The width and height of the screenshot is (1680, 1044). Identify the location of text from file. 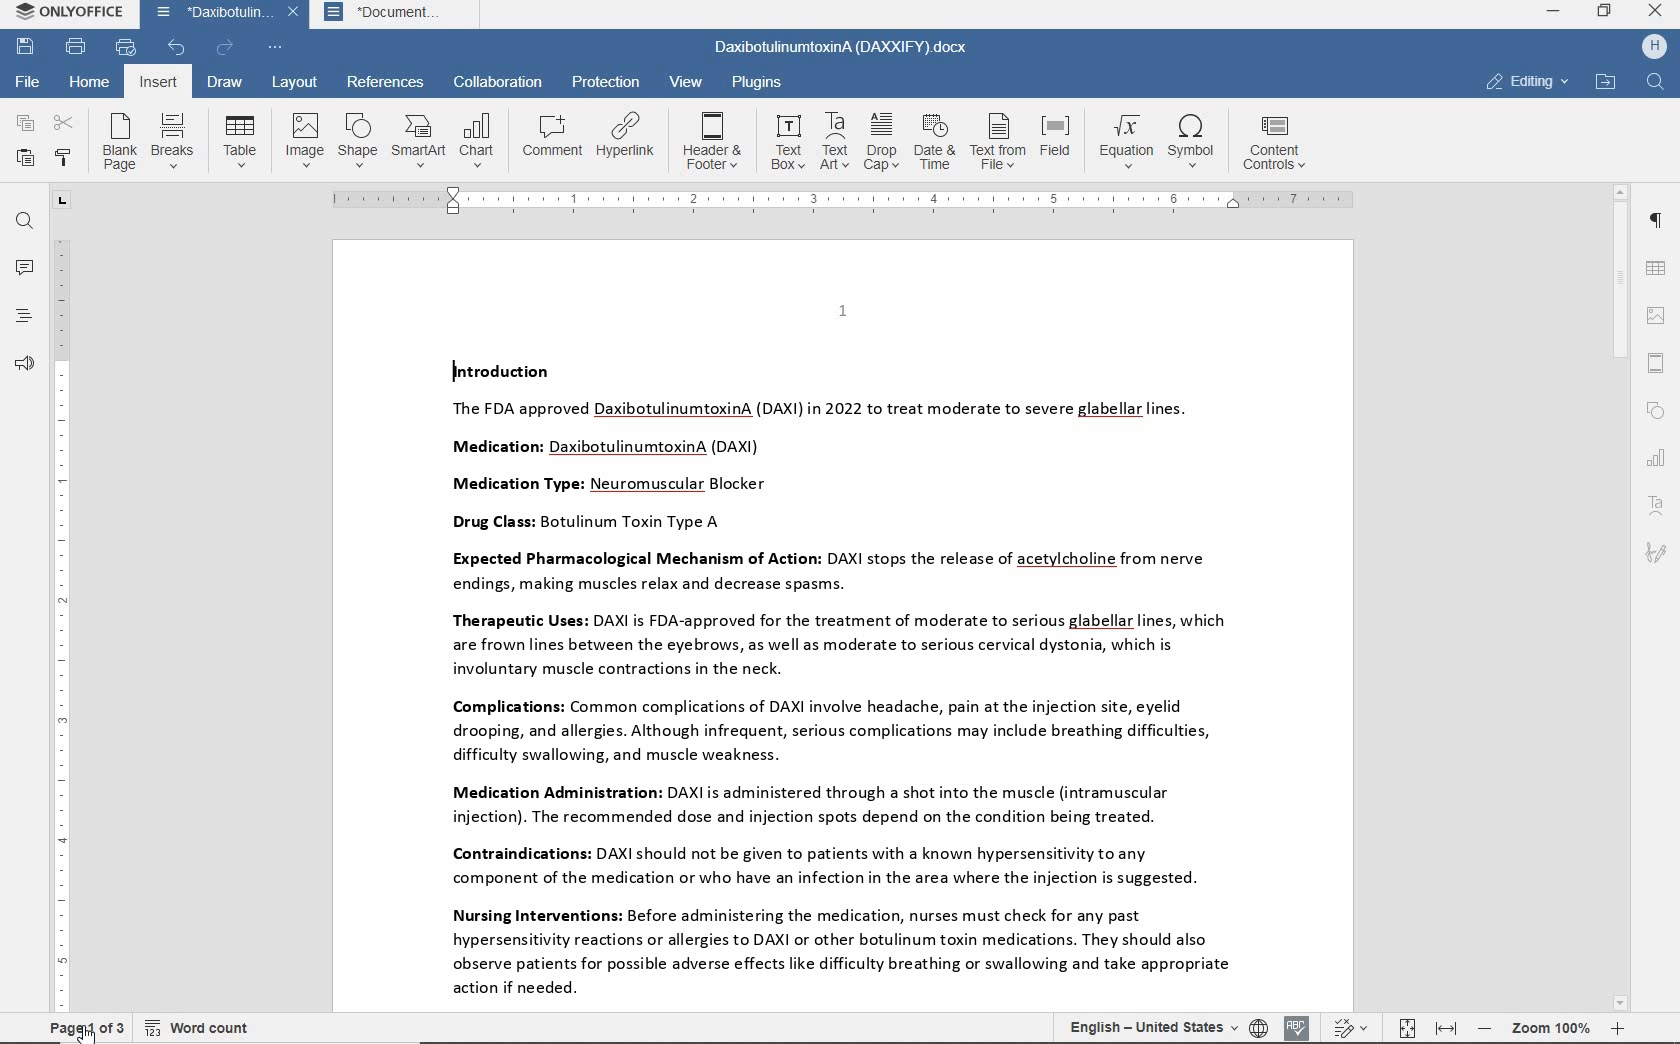
(998, 143).